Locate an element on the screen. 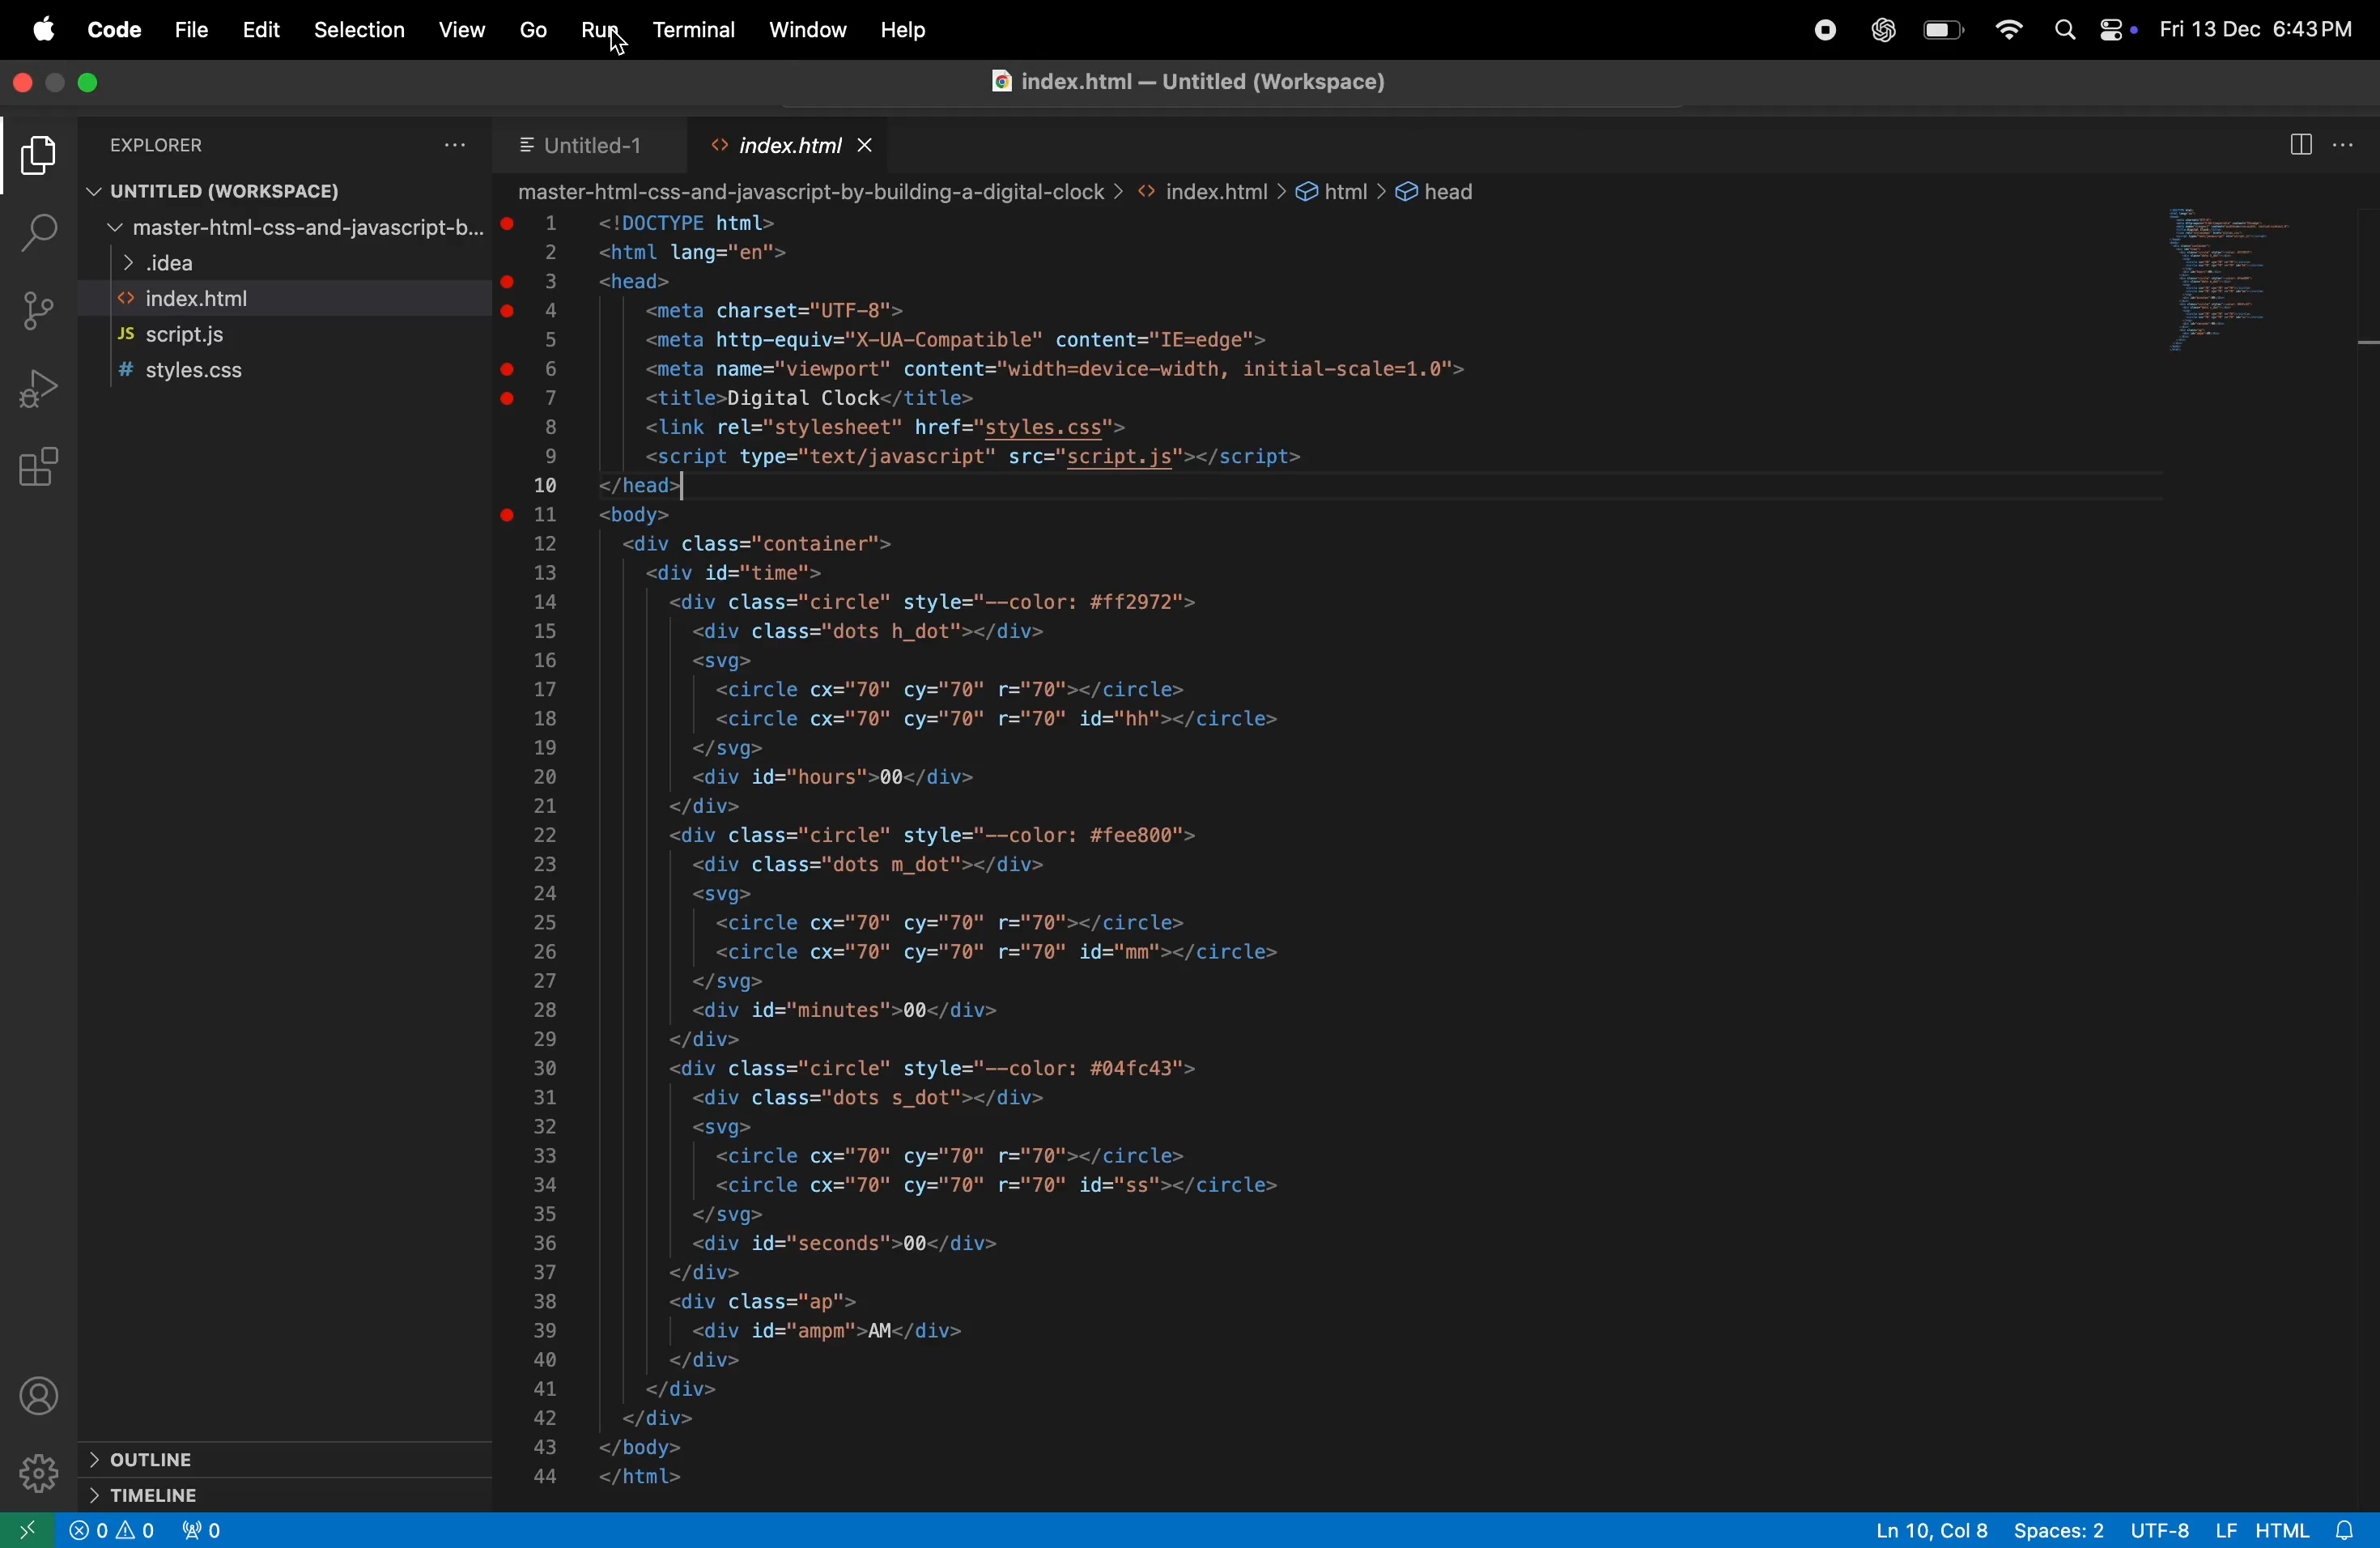  source control is located at coordinates (38, 309).